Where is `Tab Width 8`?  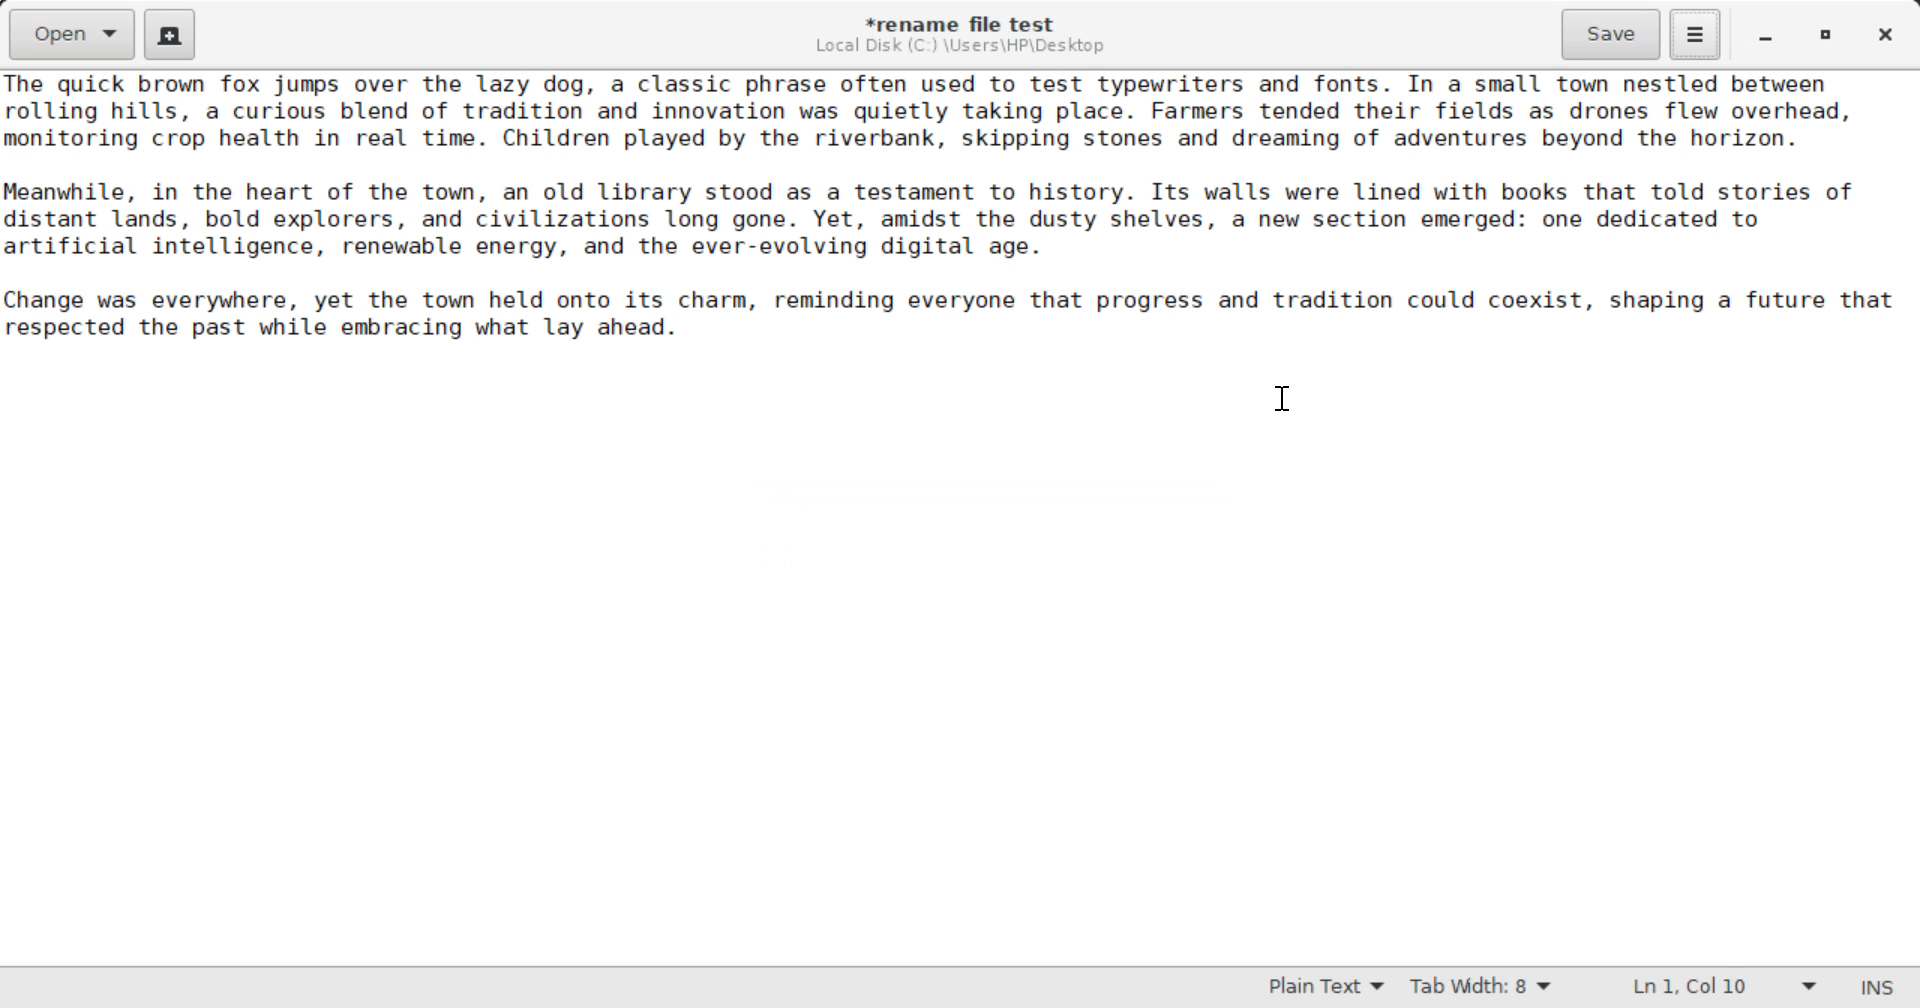 Tab Width 8 is located at coordinates (1481, 989).